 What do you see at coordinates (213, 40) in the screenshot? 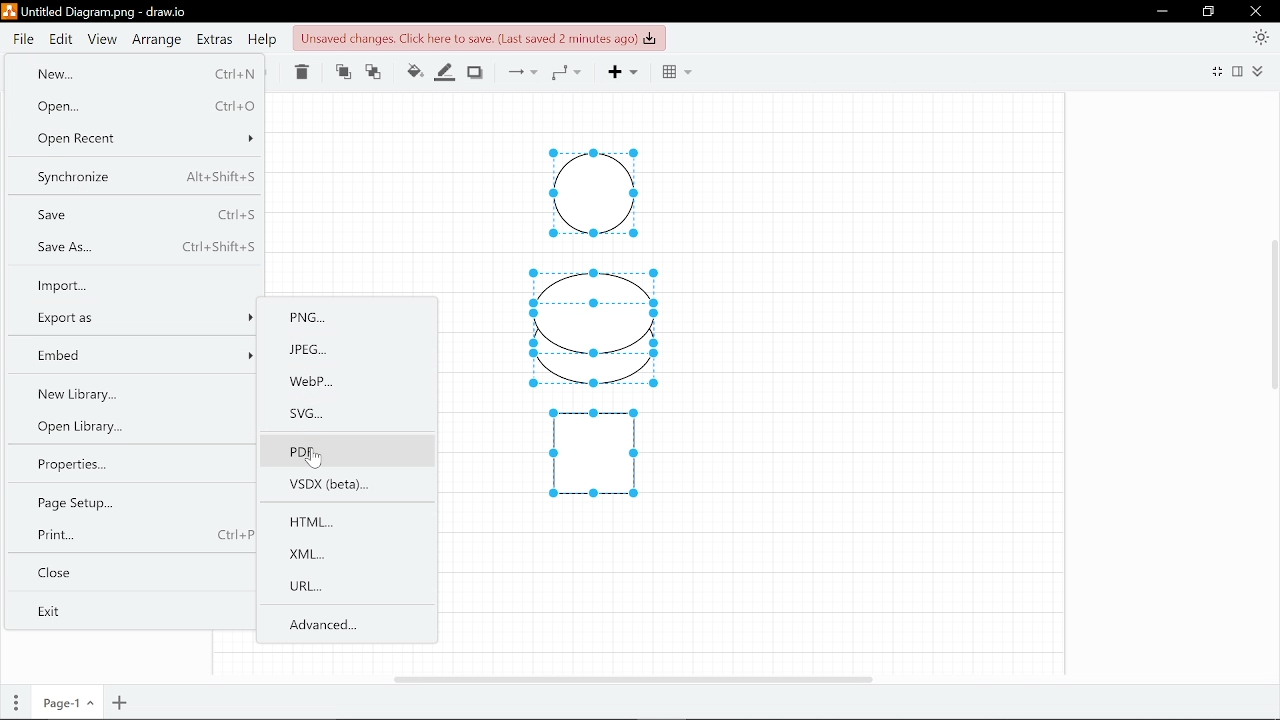
I see `Extras` at bounding box center [213, 40].